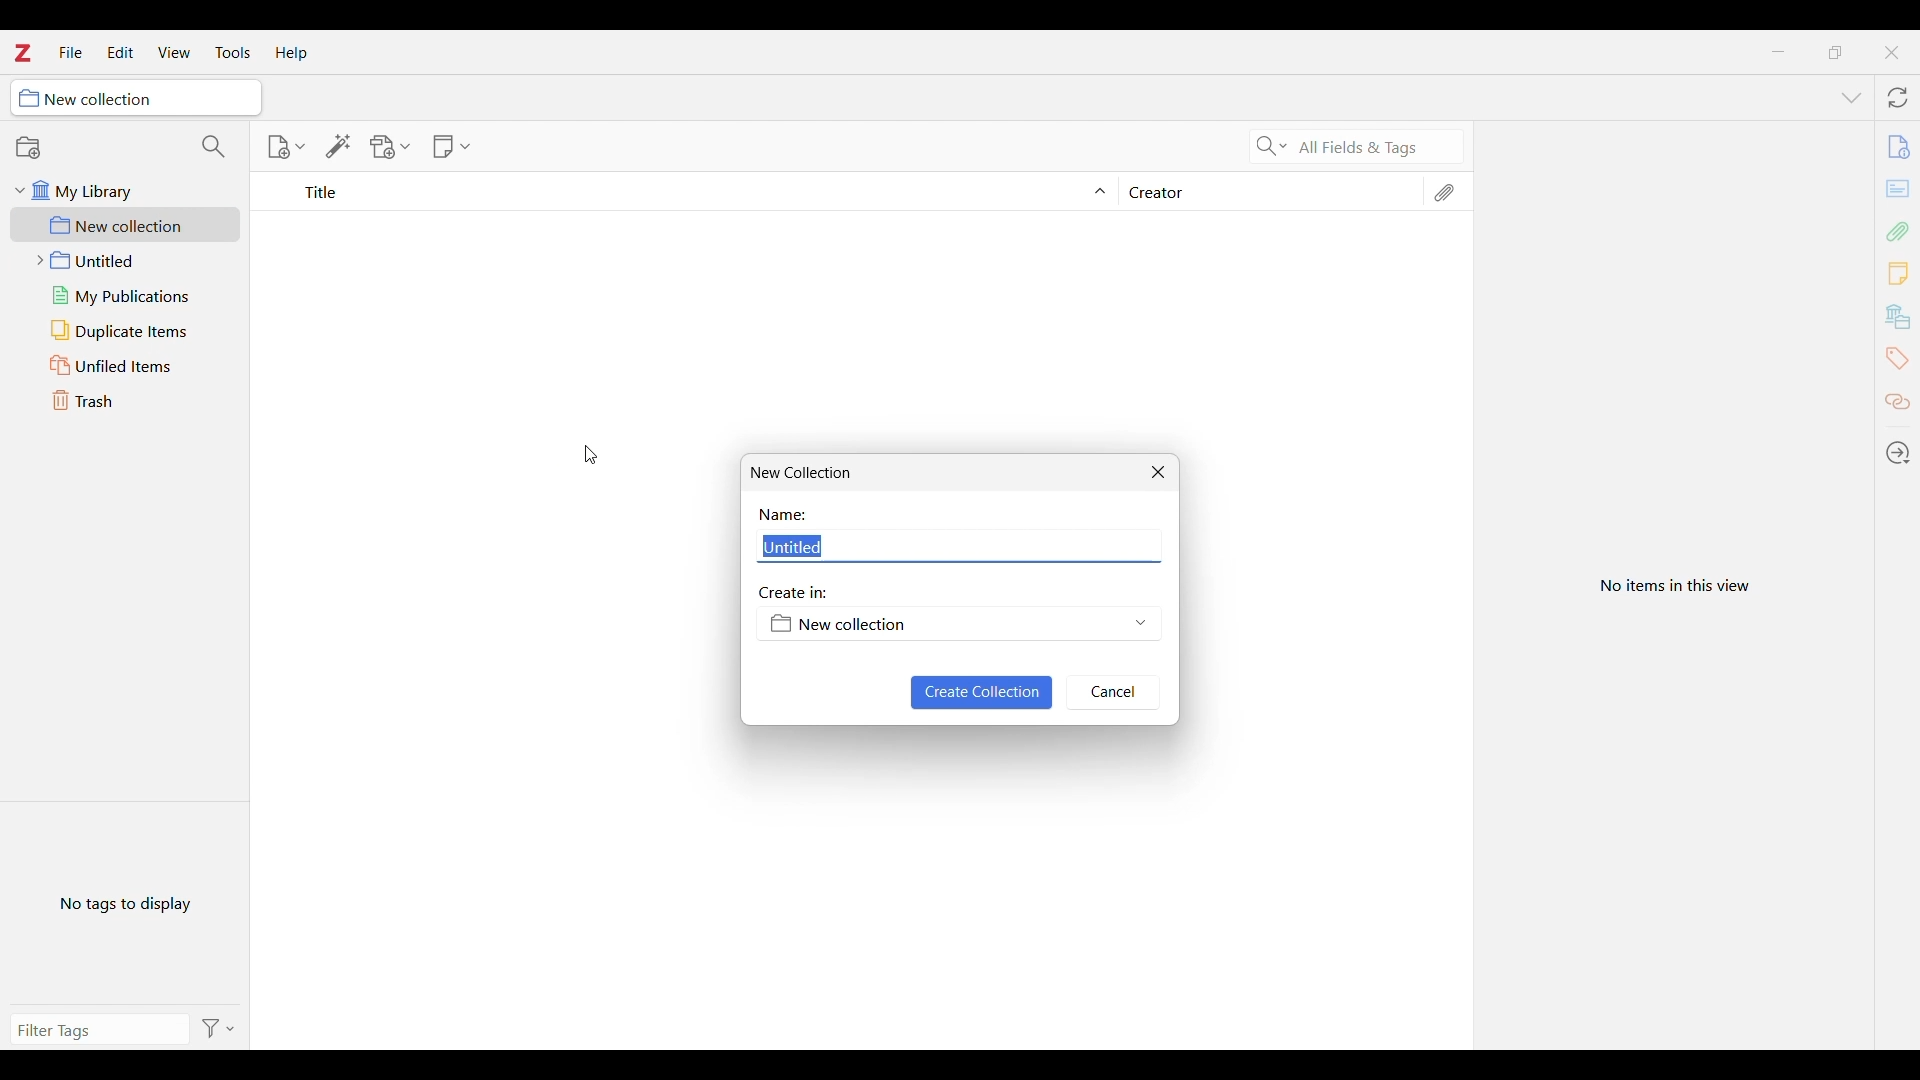  I want to click on My publications folder, so click(128, 296).